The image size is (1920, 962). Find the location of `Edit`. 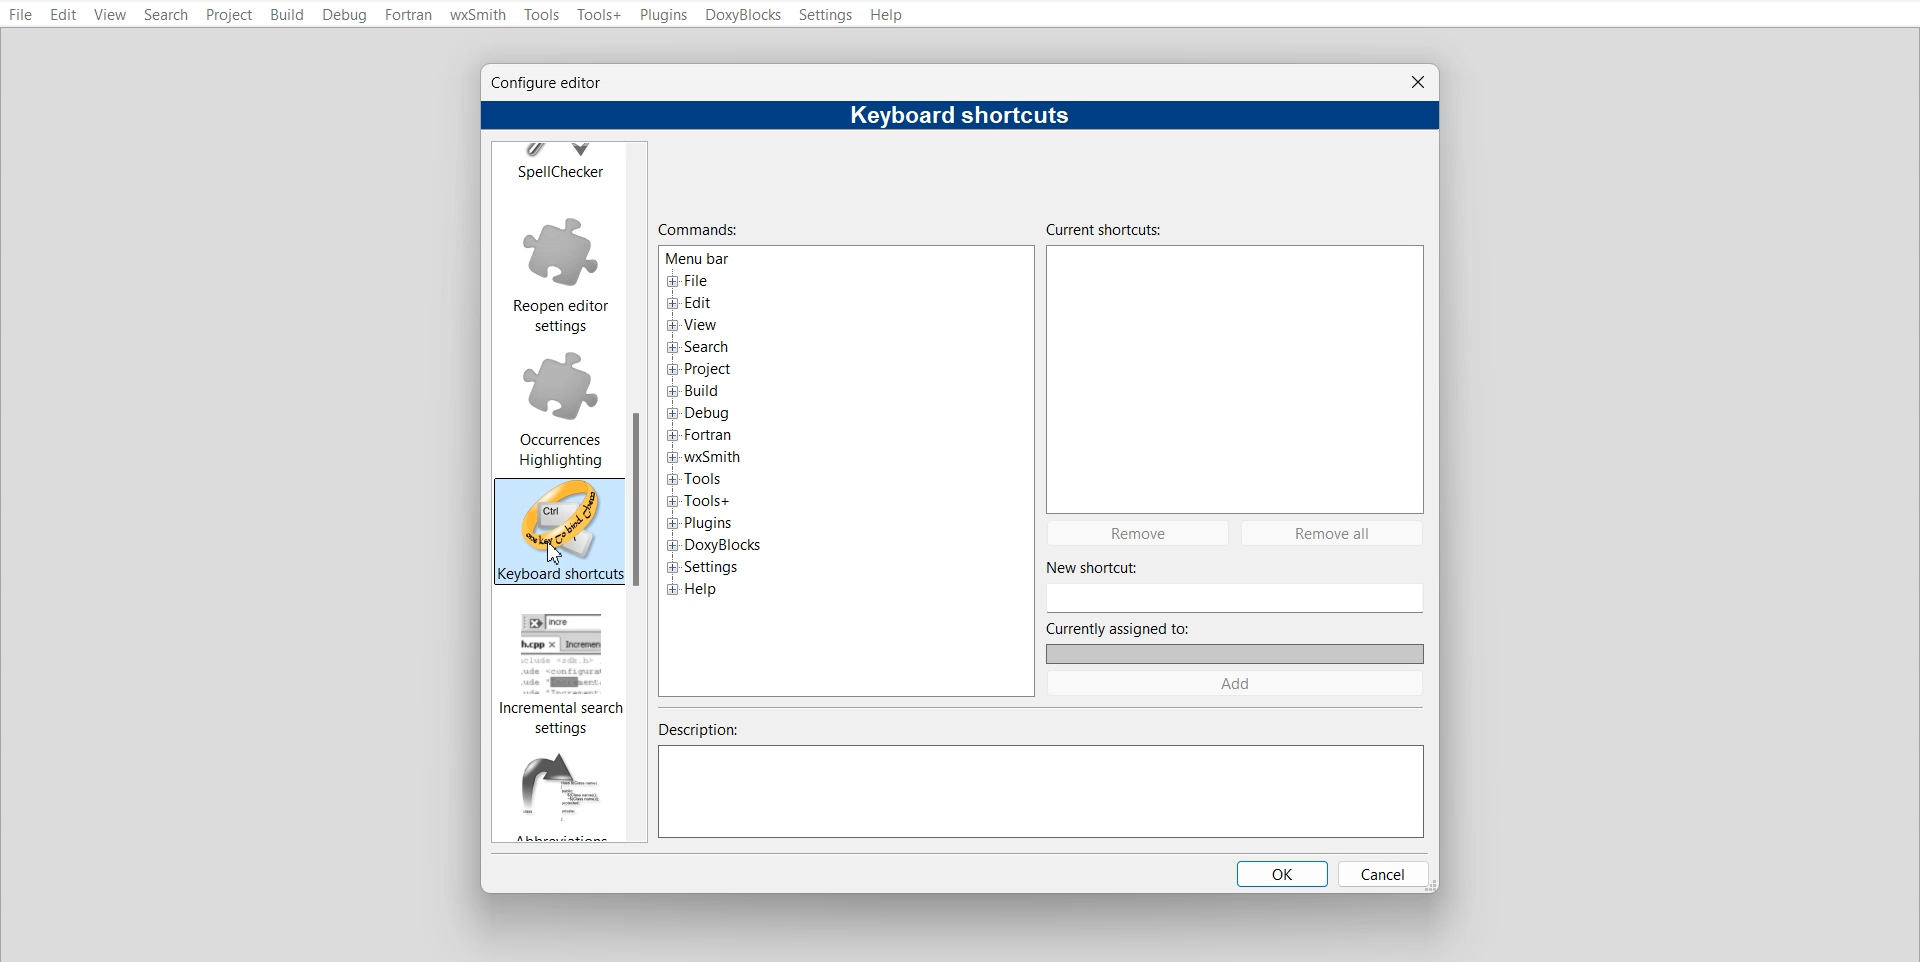

Edit is located at coordinates (65, 15).